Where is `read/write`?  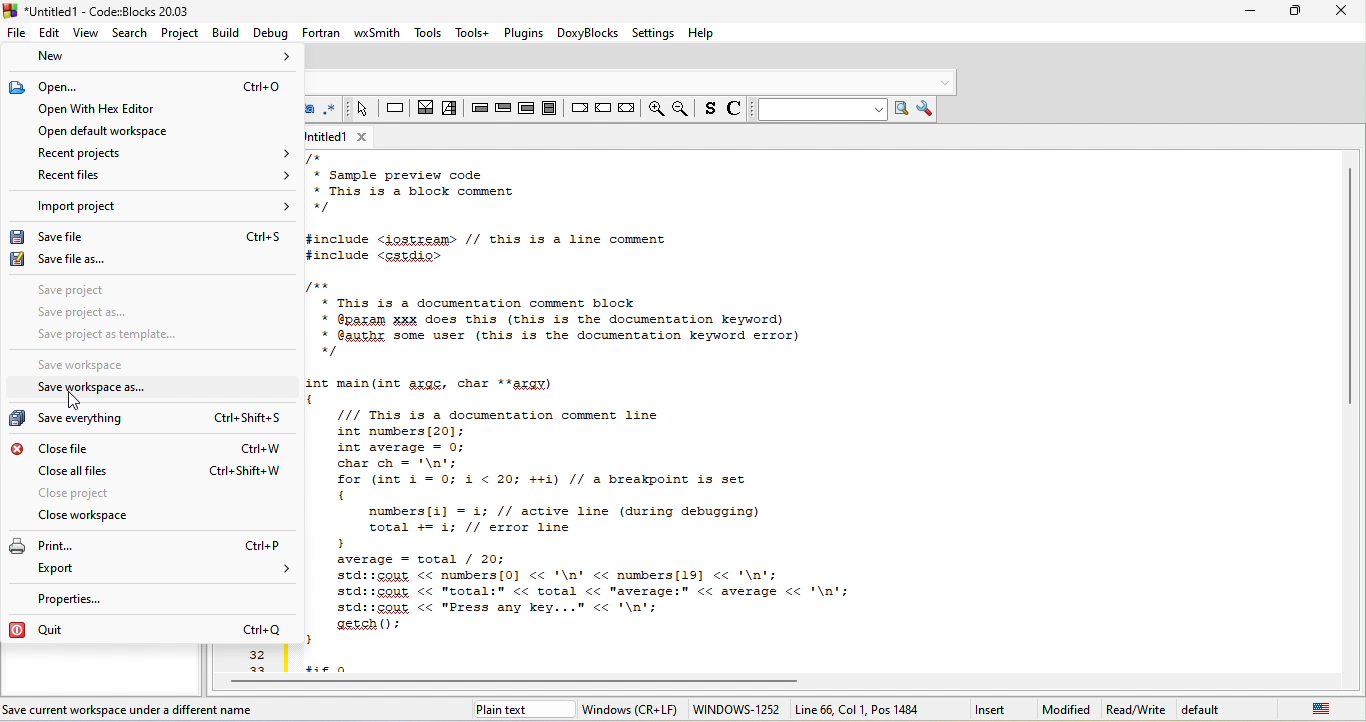
read/write is located at coordinates (1136, 710).